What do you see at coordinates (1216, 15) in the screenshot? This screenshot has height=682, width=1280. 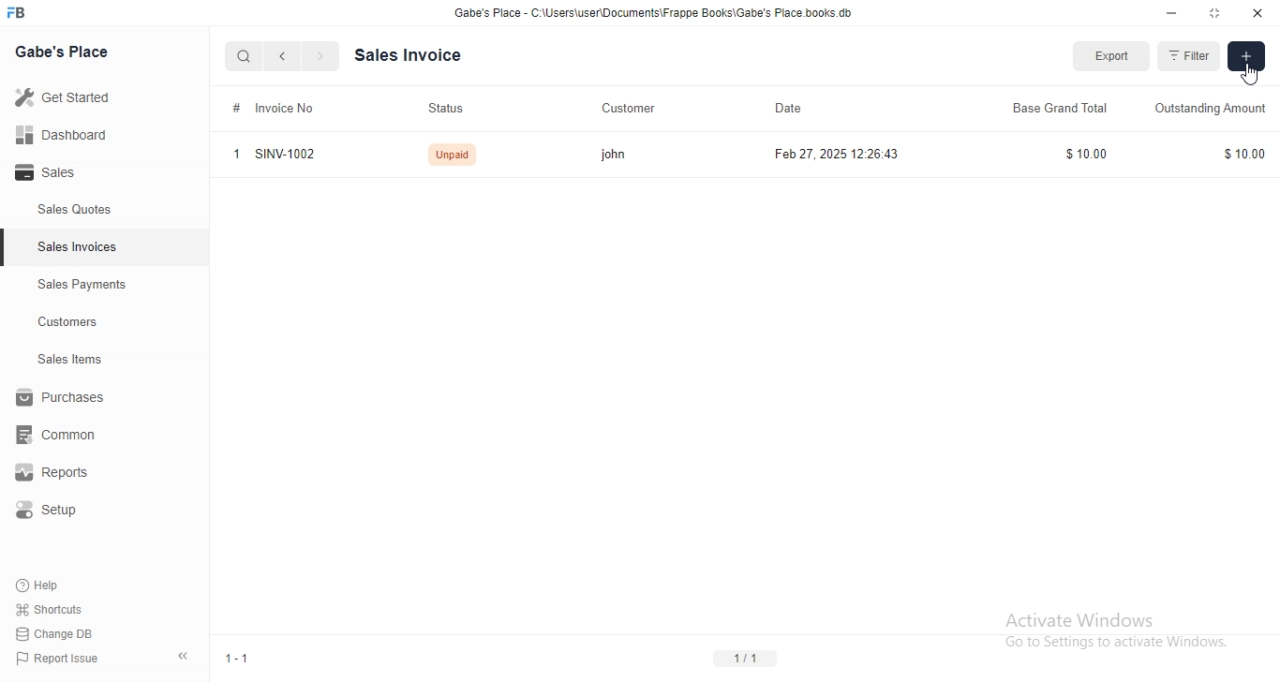 I see `maximize` at bounding box center [1216, 15].